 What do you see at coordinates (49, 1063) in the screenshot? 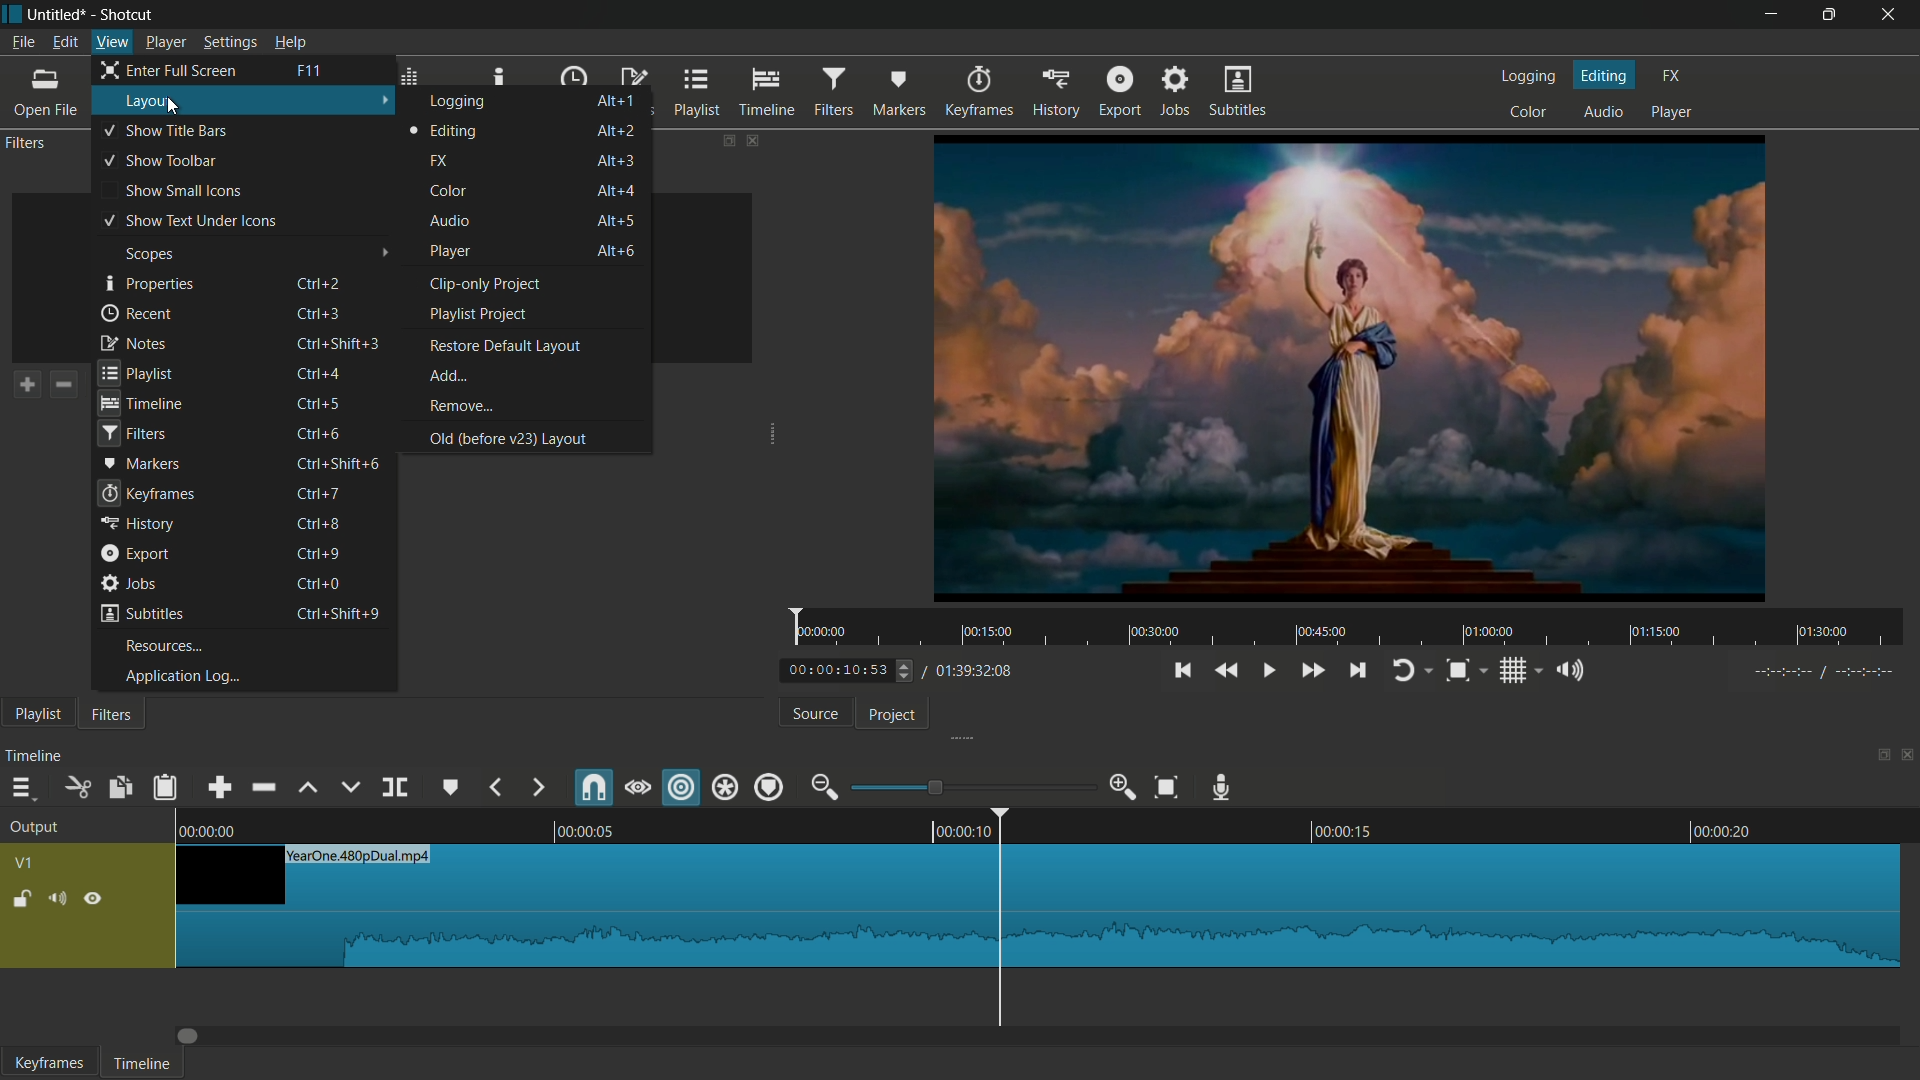
I see `keyframes` at bounding box center [49, 1063].